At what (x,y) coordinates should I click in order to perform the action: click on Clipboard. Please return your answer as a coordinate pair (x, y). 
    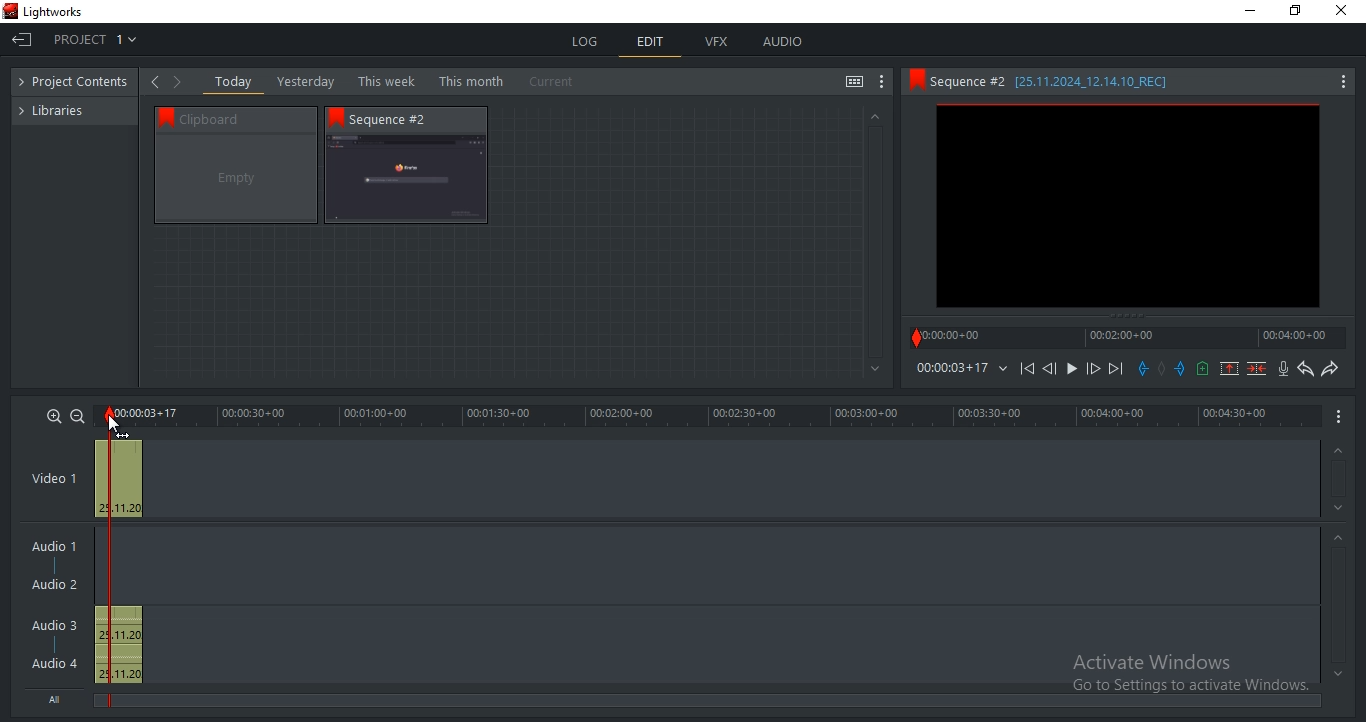
    Looking at the image, I should click on (245, 118).